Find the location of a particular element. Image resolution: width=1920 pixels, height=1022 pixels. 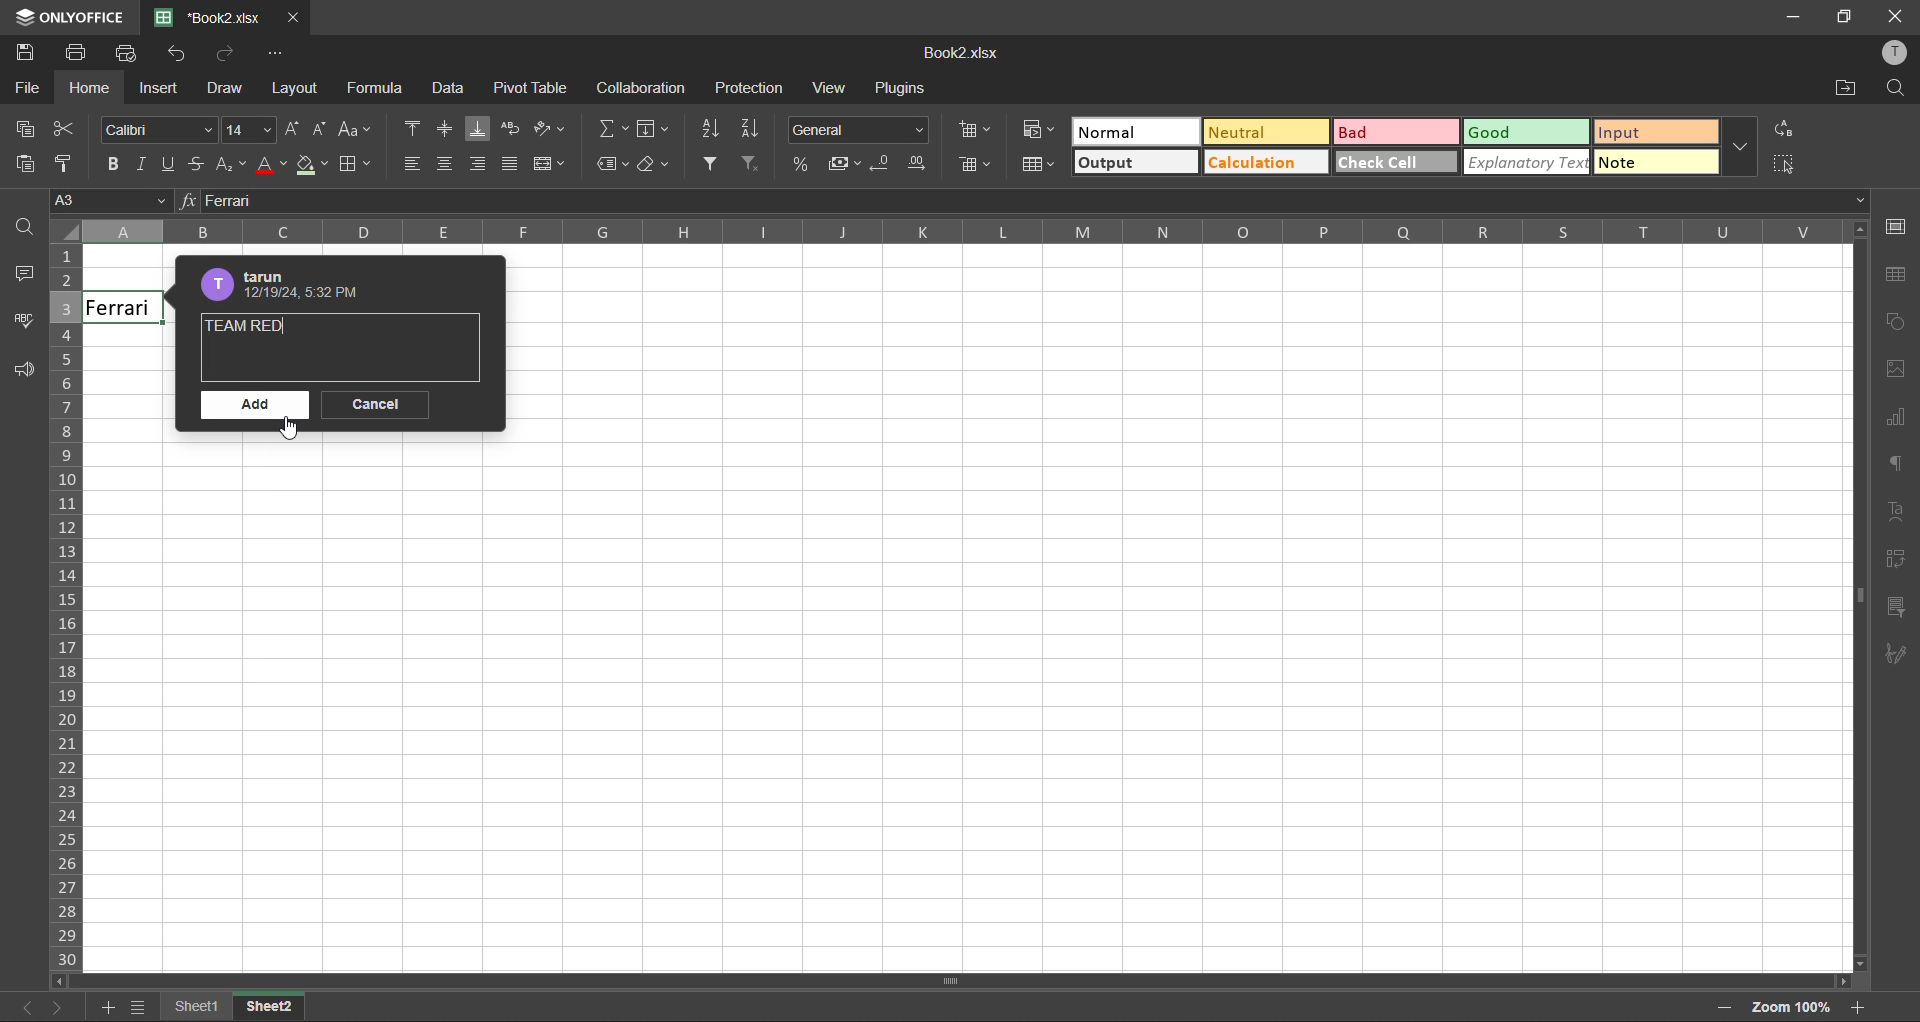

pivot table is located at coordinates (1897, 563).